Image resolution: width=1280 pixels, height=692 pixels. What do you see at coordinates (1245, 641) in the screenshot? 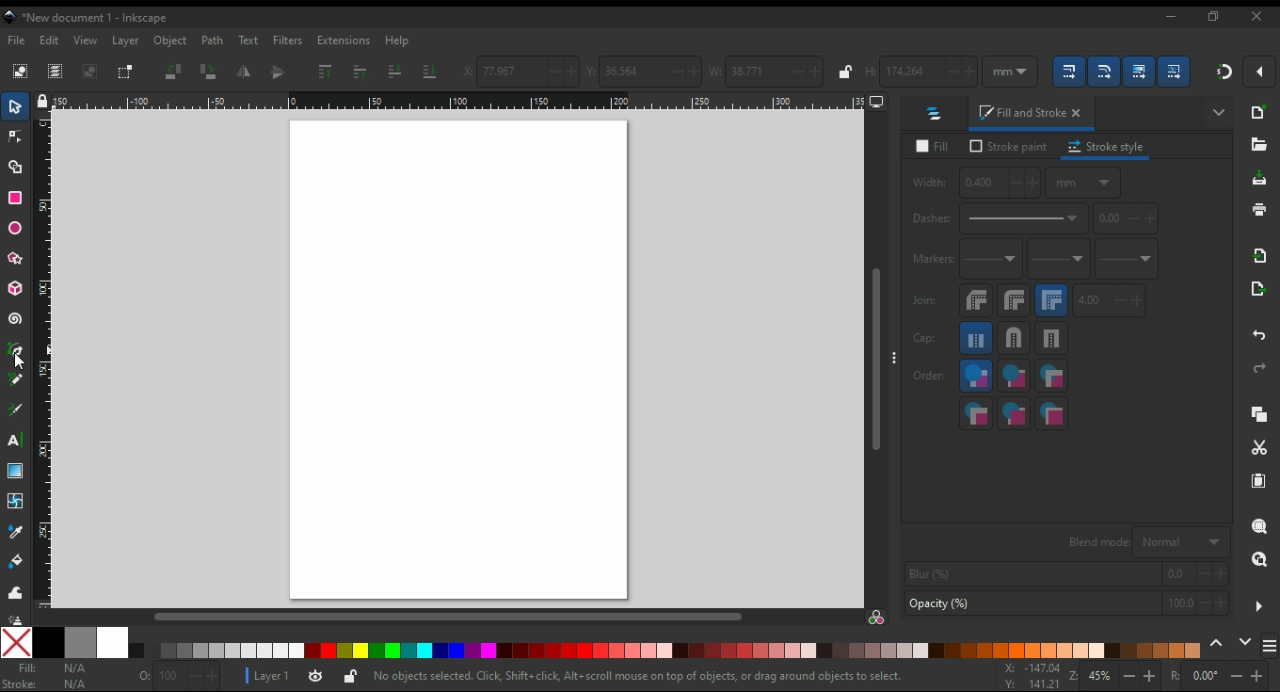
I see `next` at bounding box center [1245, 641].